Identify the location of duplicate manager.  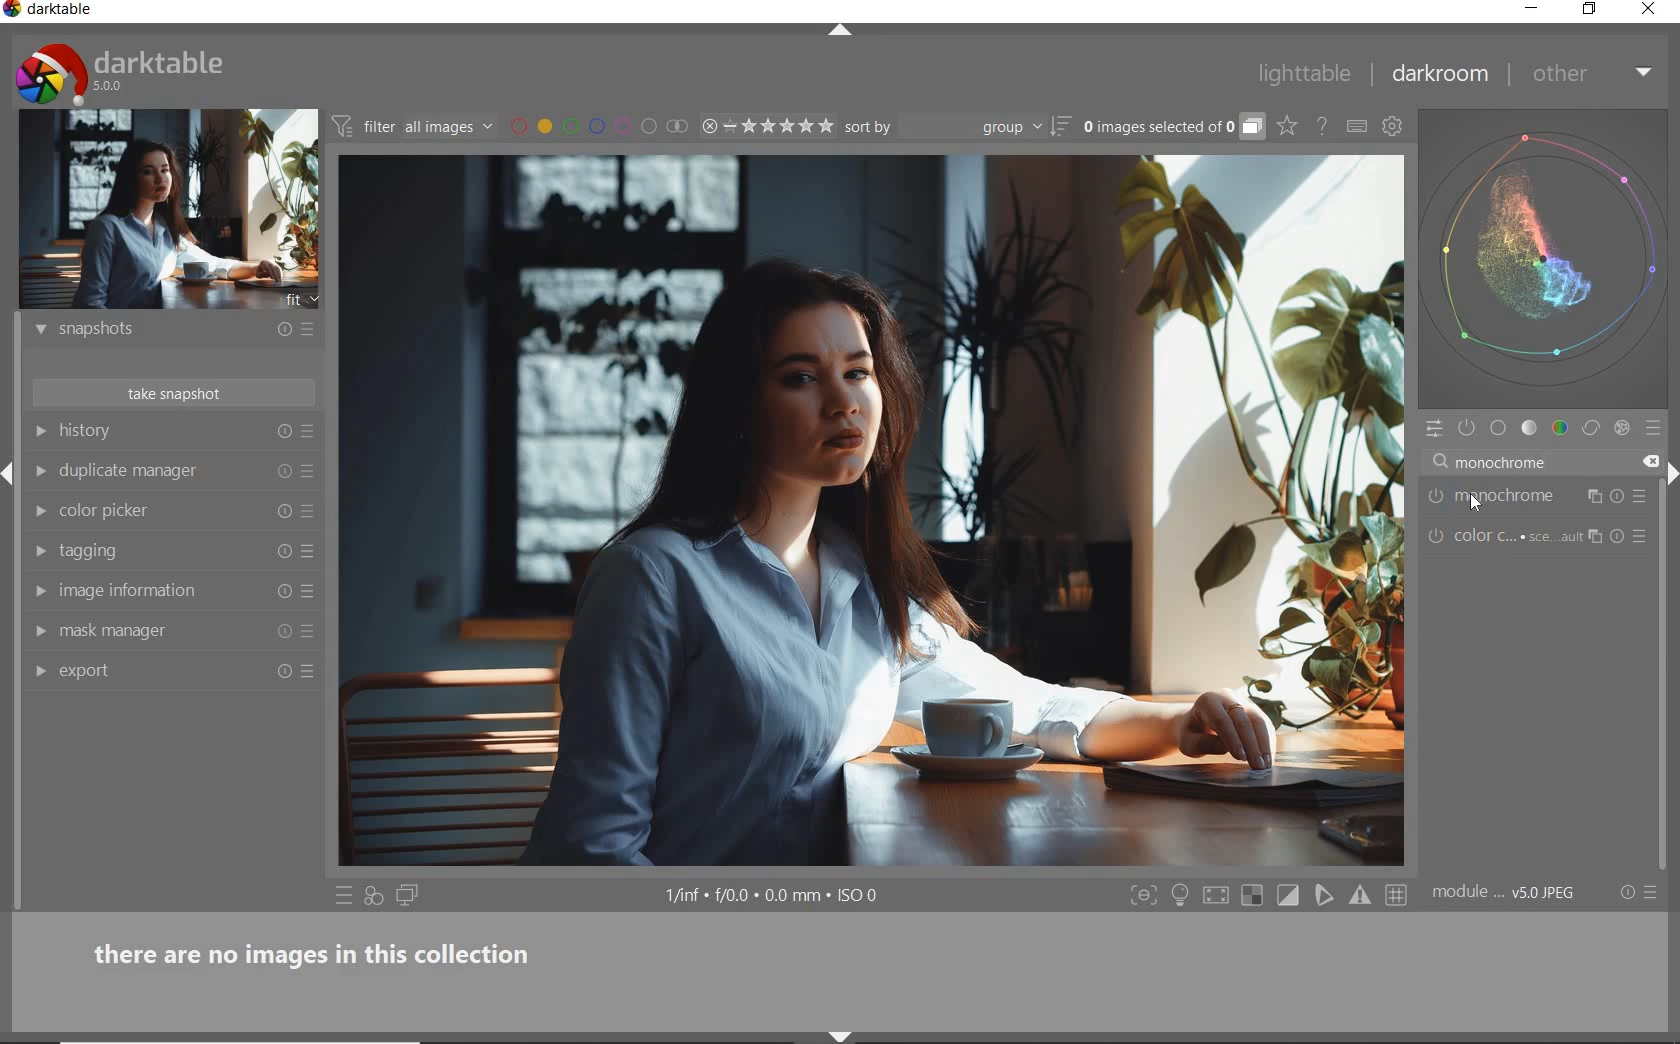
(160, 472).